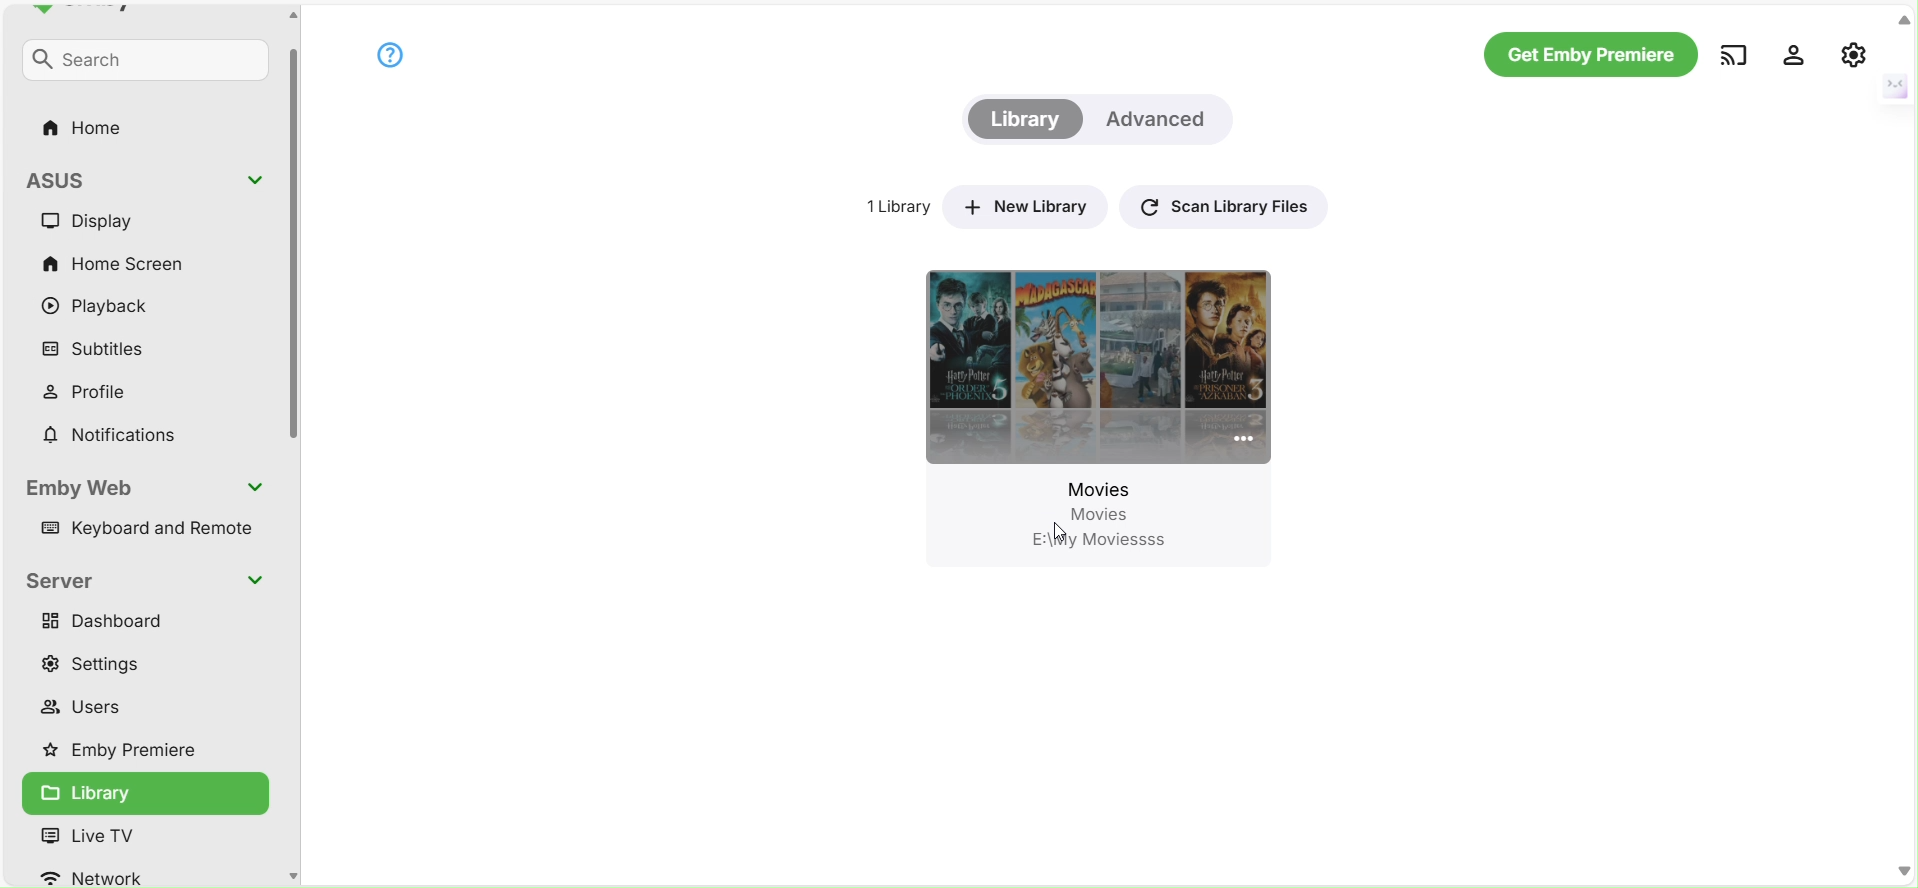 This screenshot has height=888, width=1918. I want to click on Settings, so click(108, 667).